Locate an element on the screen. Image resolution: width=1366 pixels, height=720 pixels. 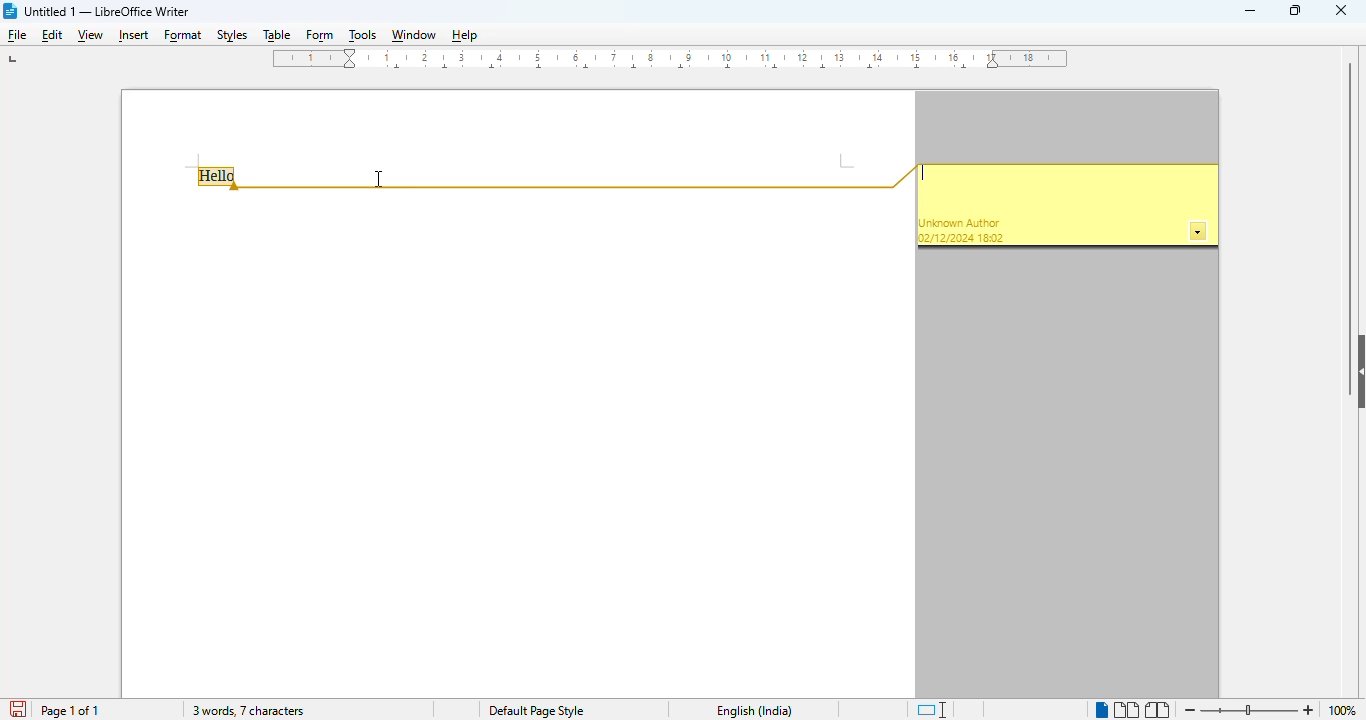
3 words, 7 characters is located at coordinates (247, 710).